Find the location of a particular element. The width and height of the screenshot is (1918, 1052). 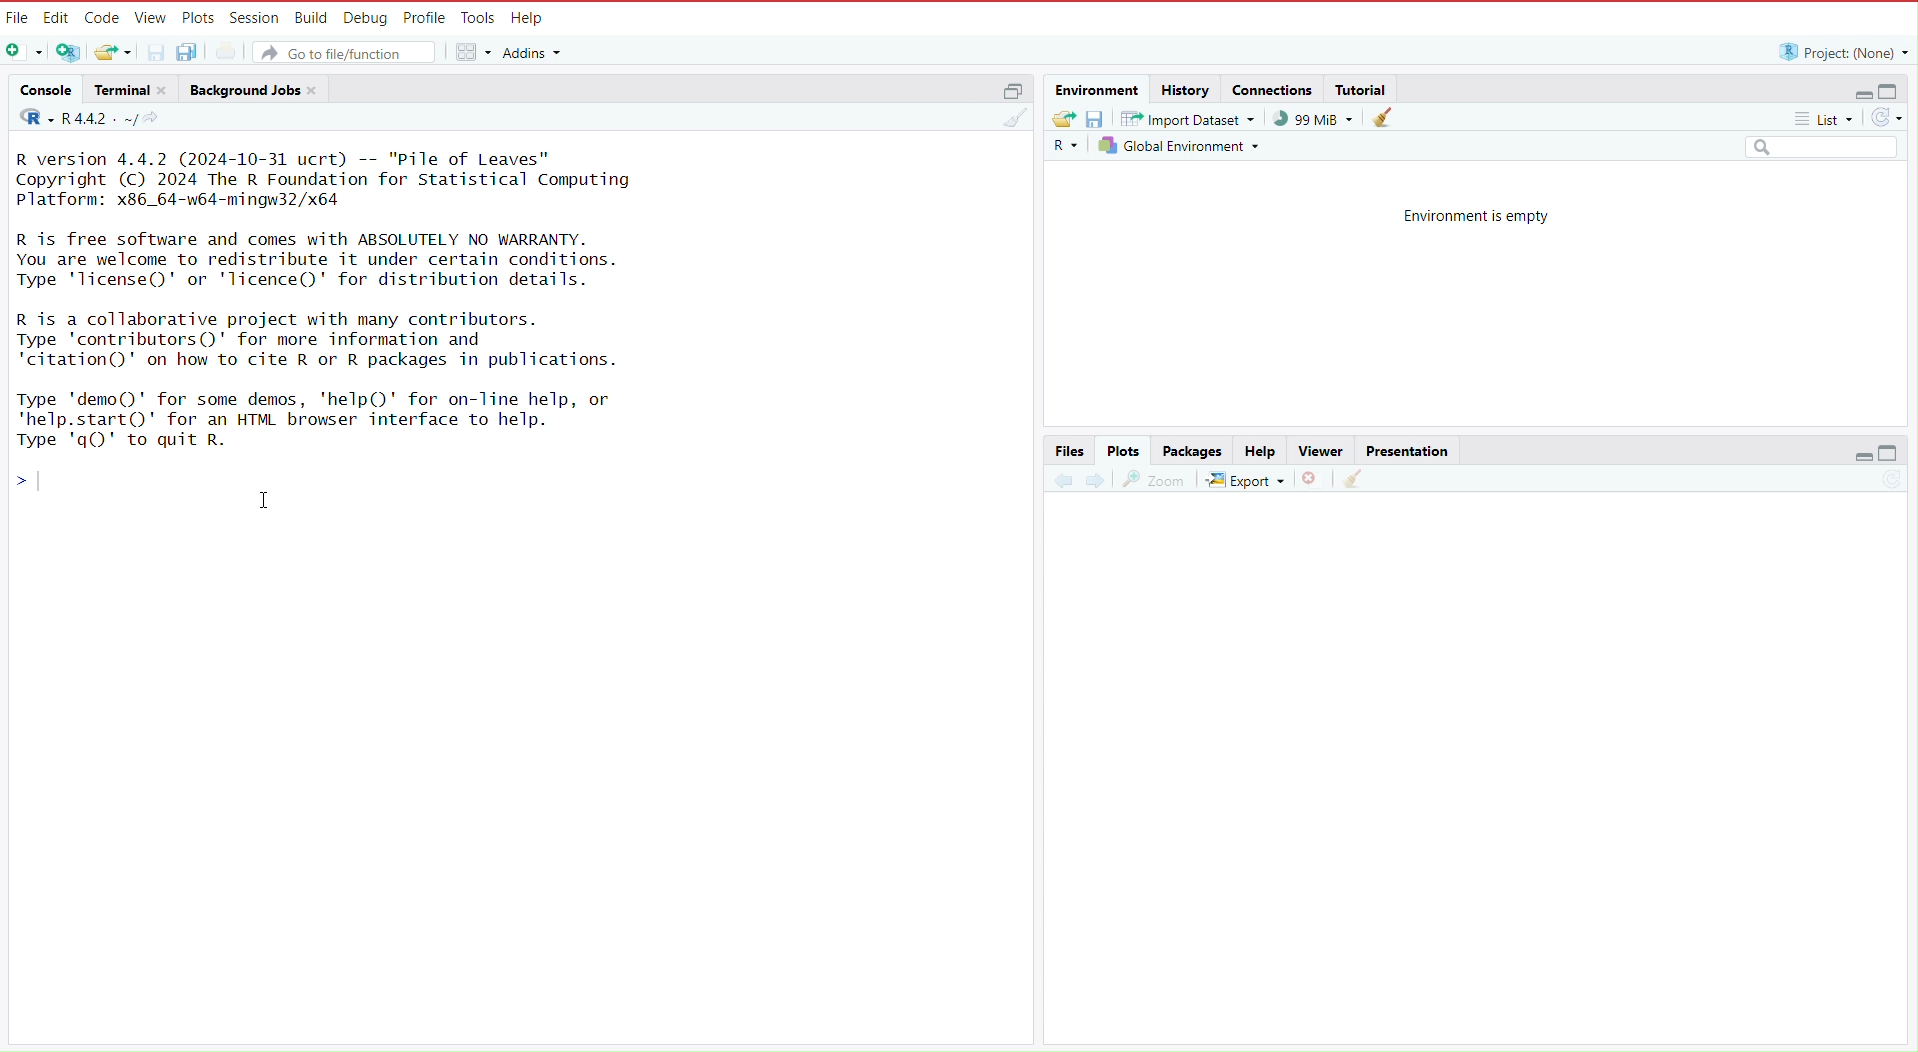

open an existing file is located at coordinates (114, 53).